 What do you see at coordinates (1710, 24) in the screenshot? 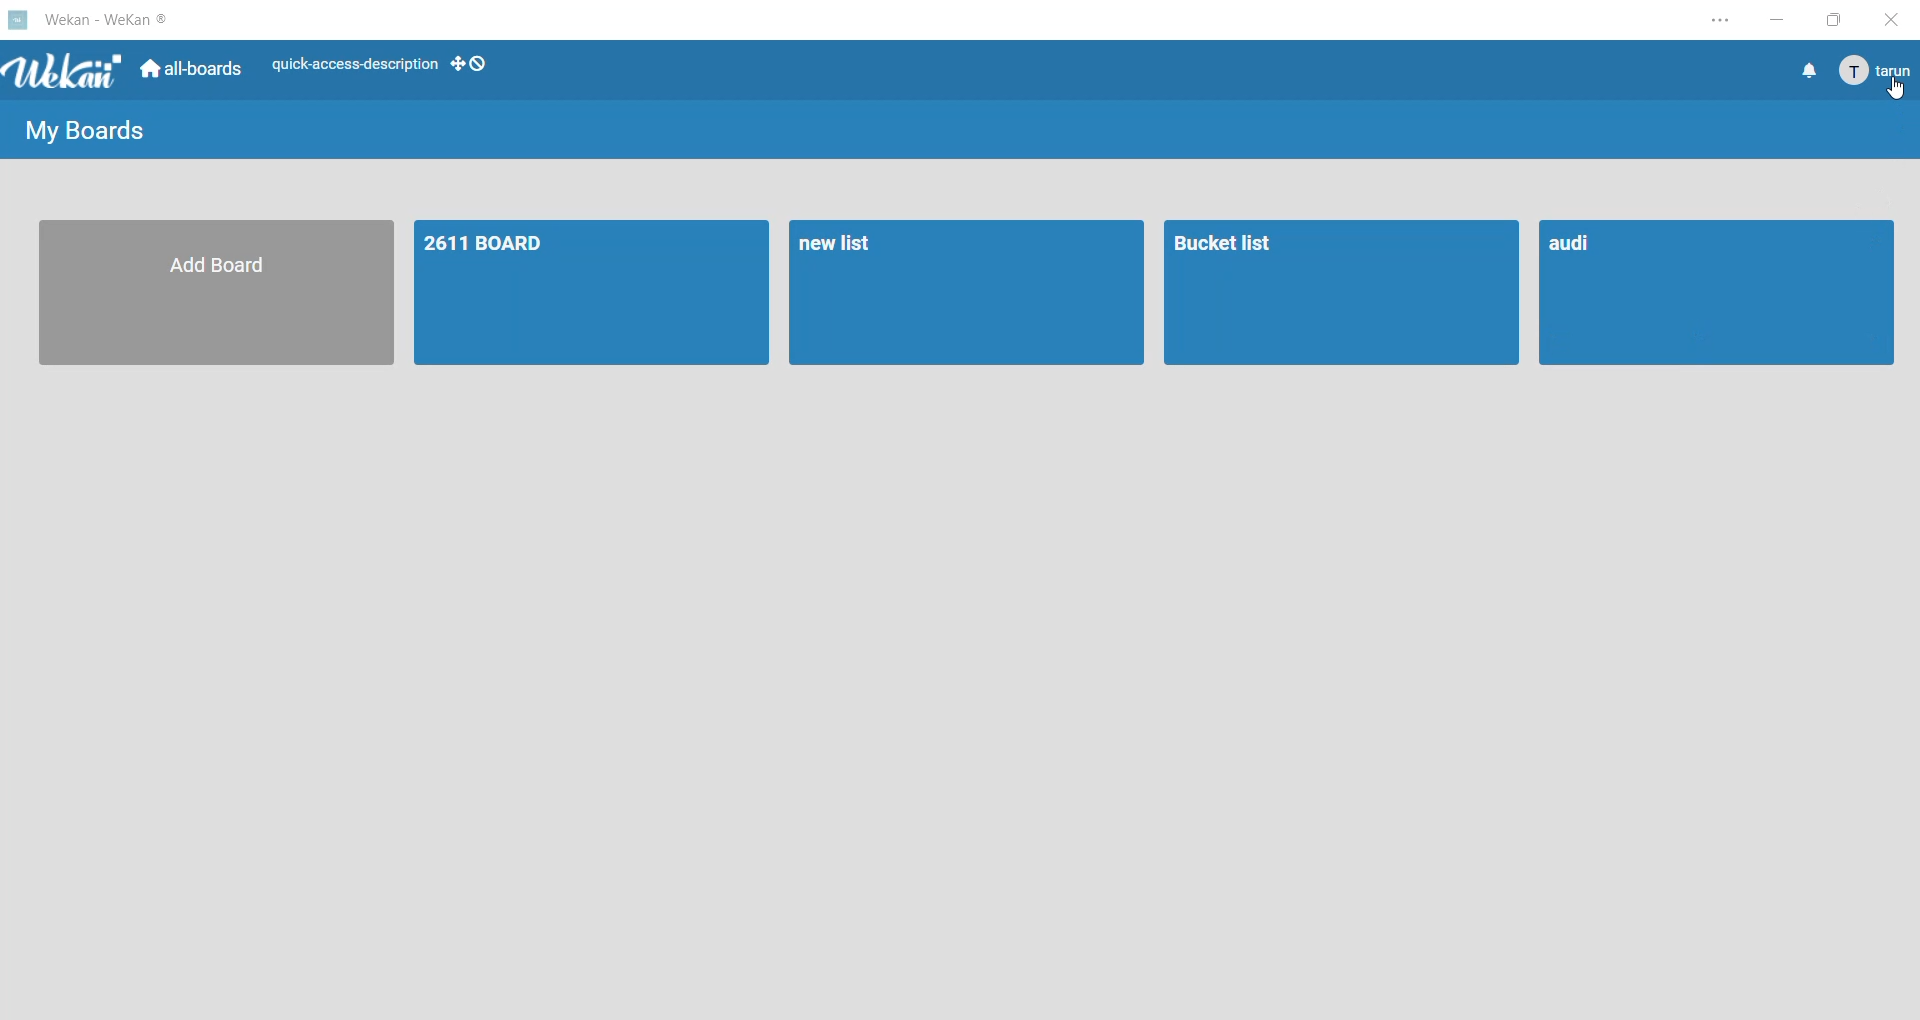
I see `options` at bounding box center [1710, 24].